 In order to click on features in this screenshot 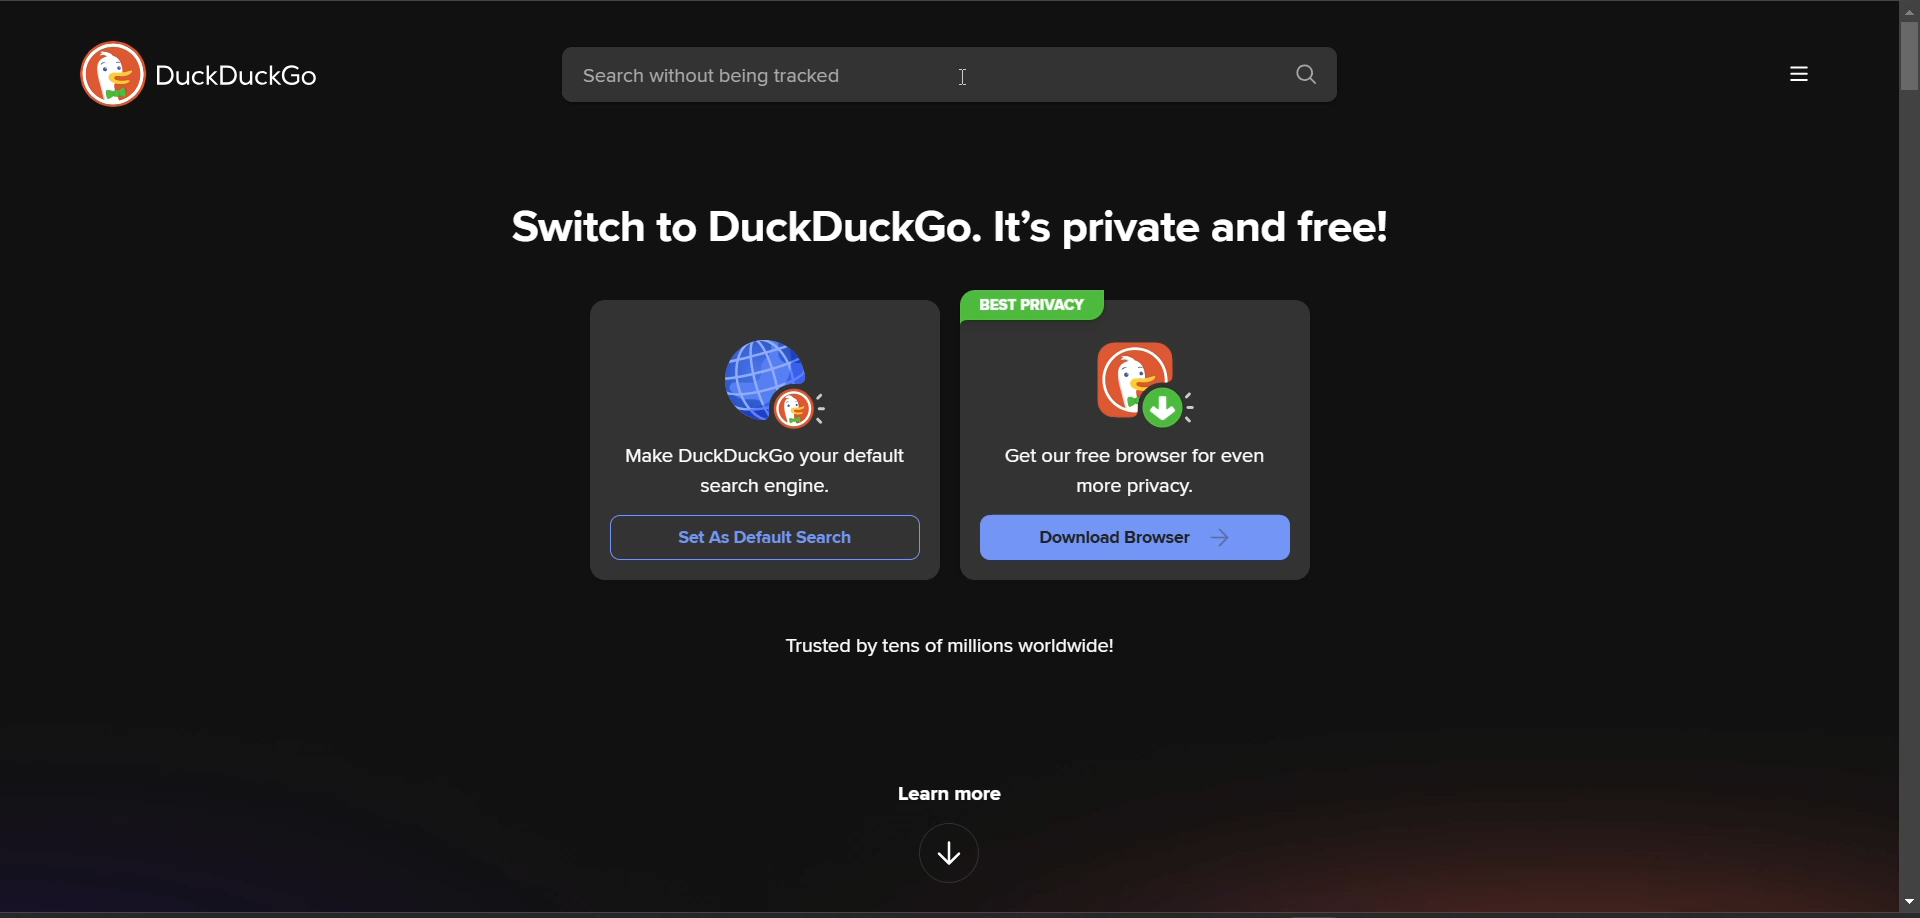, I will do `click(948, 853)`.